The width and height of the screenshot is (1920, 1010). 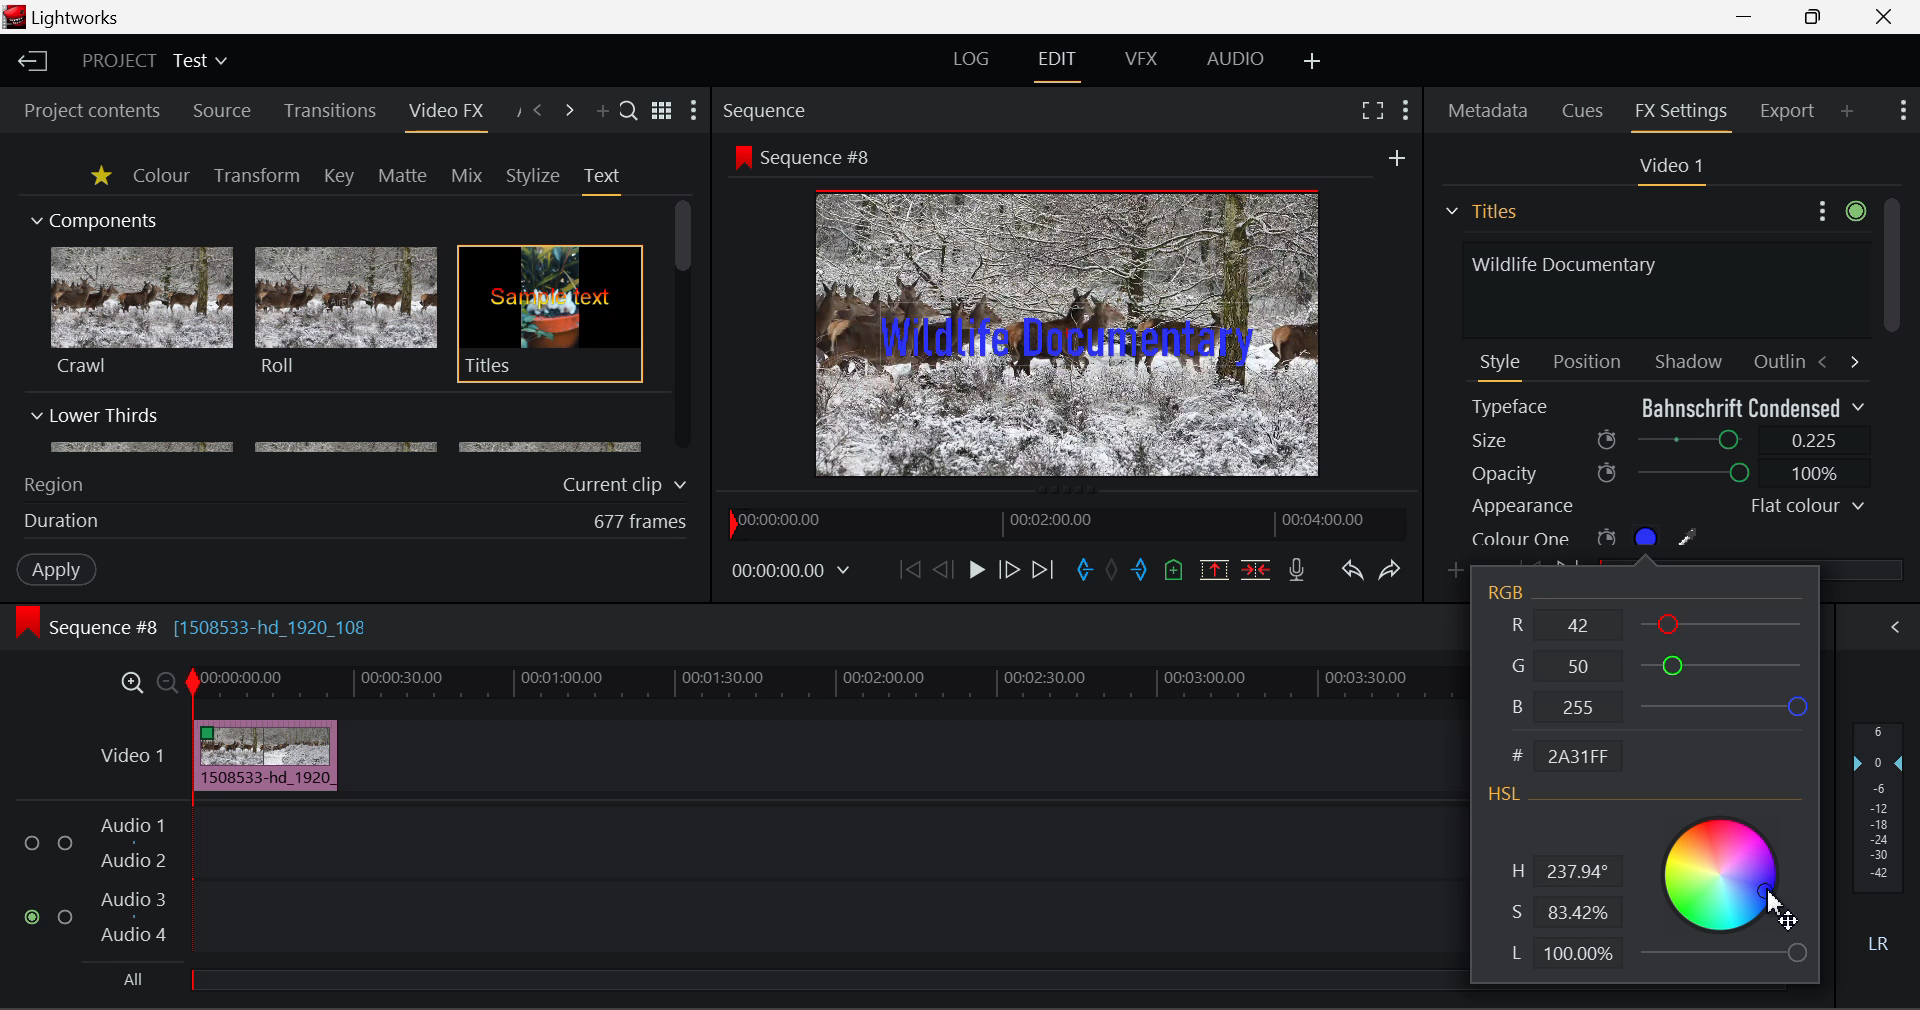 What do you see at coordinates (1661, 623) in the screenshot?
I see `R` at bounding box center [1661, 623].